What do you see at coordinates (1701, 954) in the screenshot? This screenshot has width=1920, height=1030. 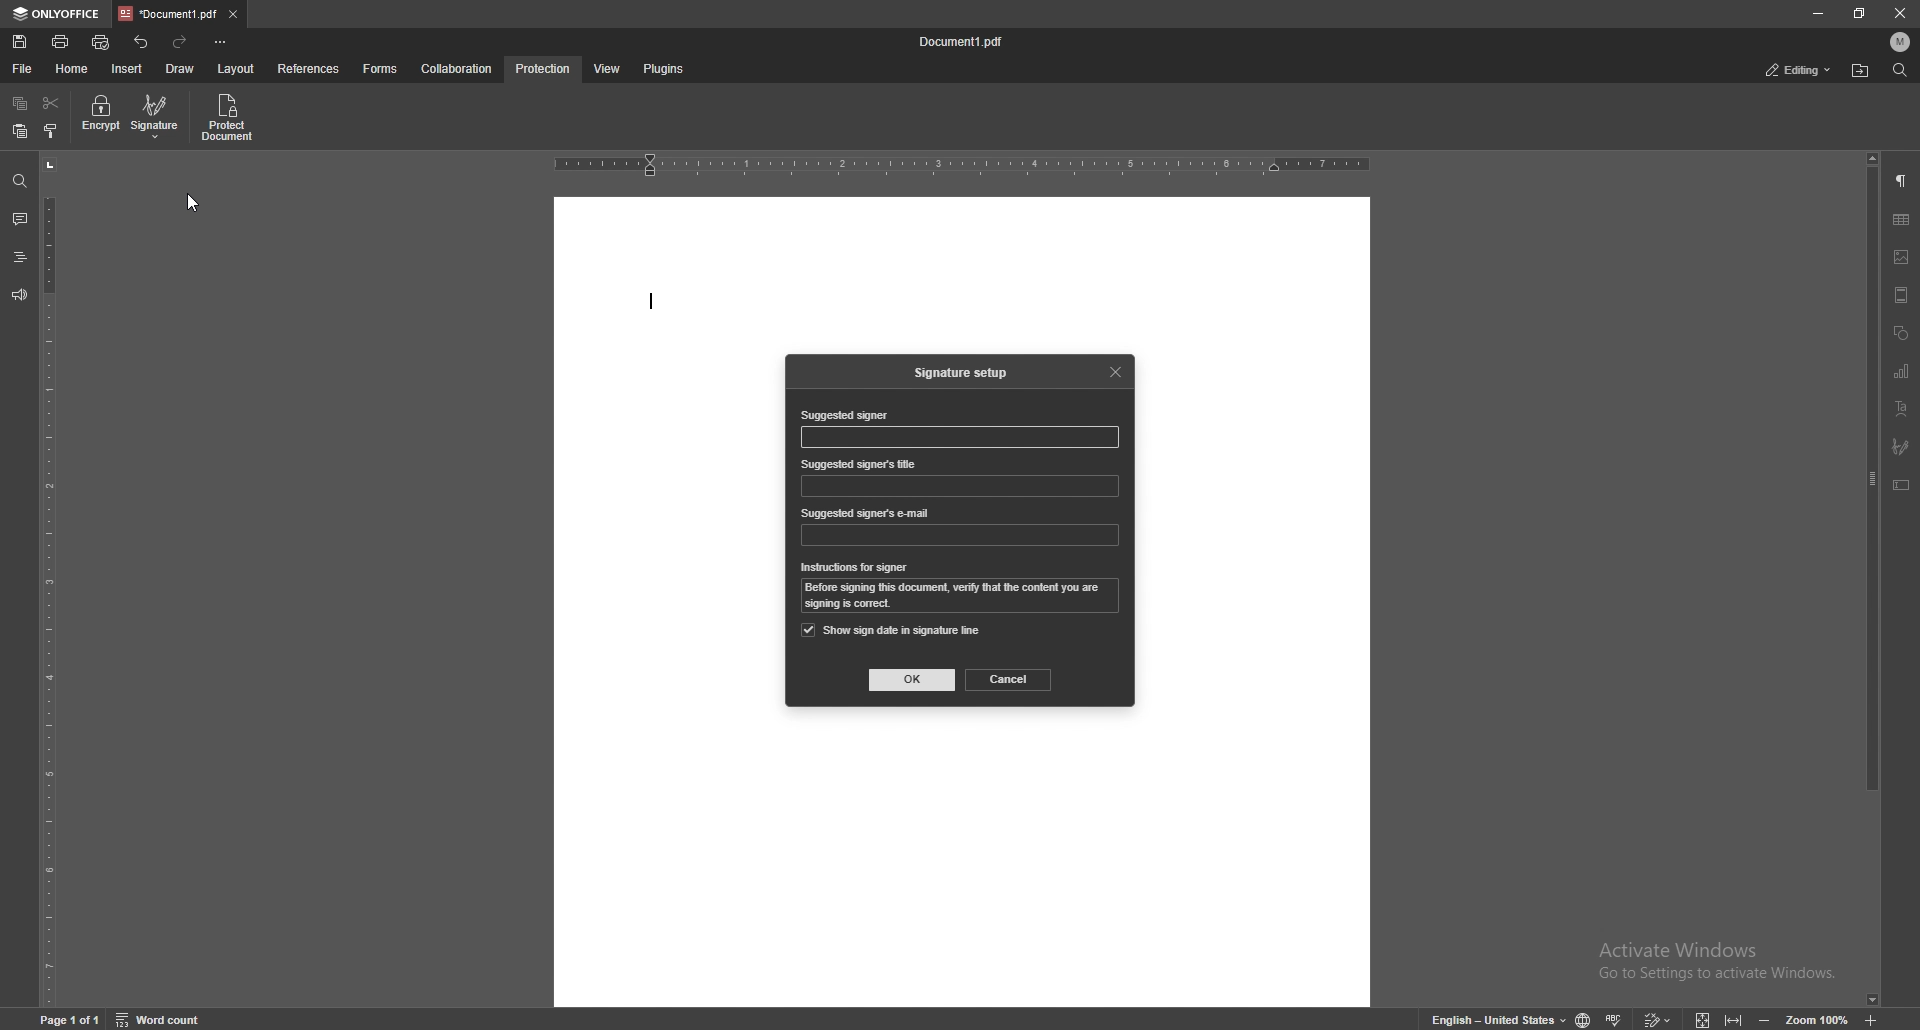 I see `Activate windows` at bounding box center [1701, 954].